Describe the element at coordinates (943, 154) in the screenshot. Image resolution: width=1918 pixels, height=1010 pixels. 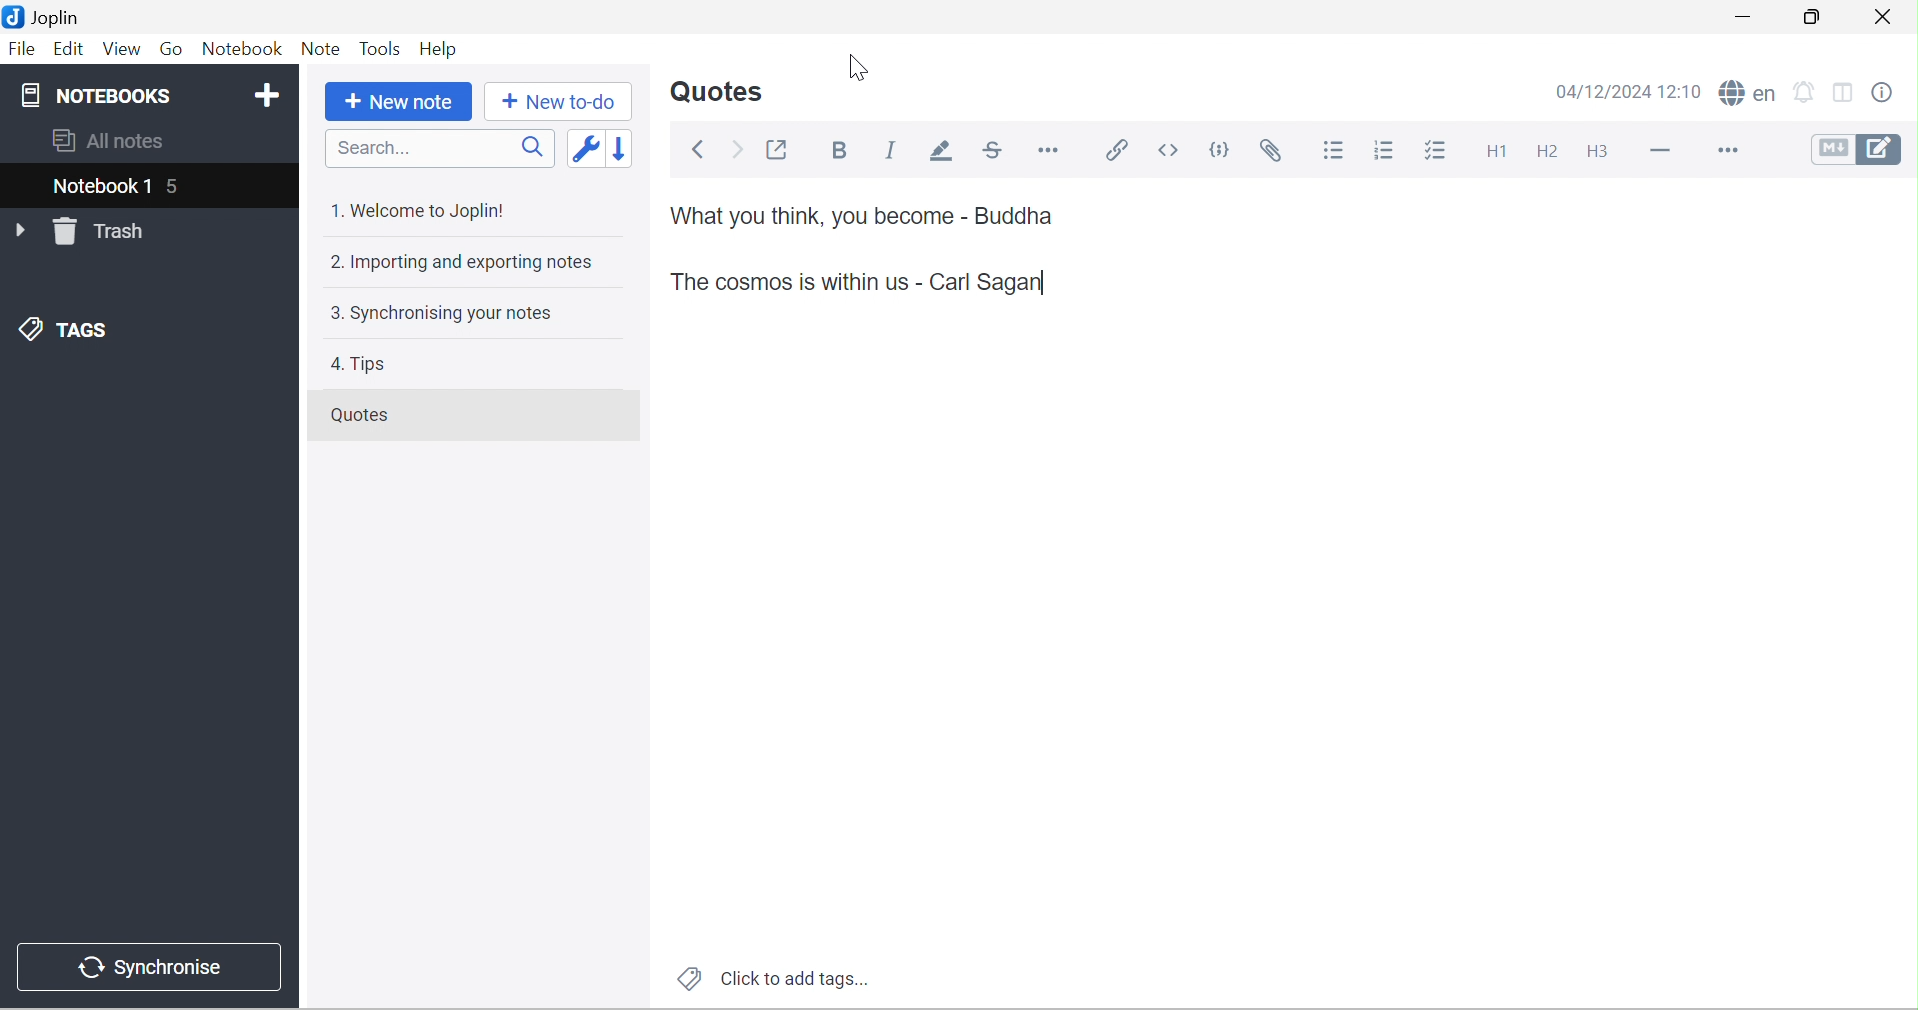
I see `Highlight` at that location.